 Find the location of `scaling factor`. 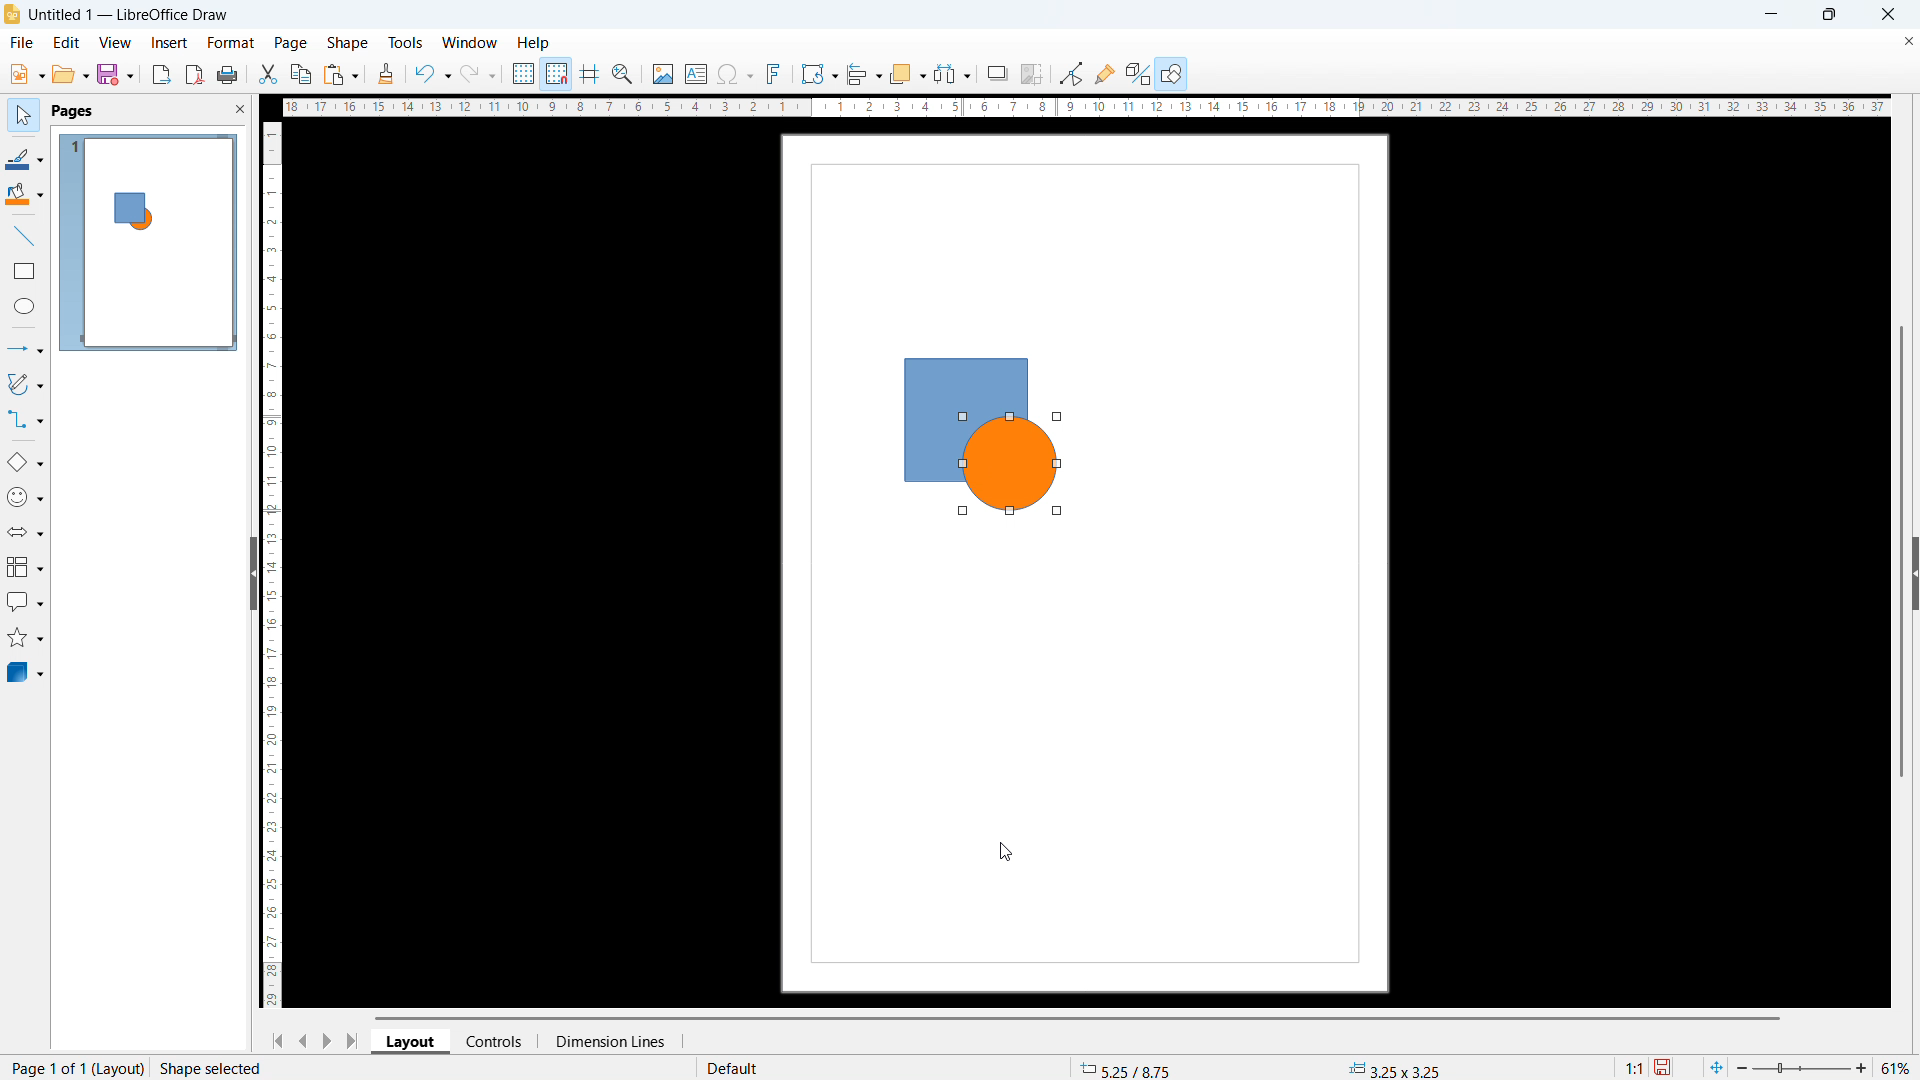

scaling factor is located at coordinates (1635, 1068).